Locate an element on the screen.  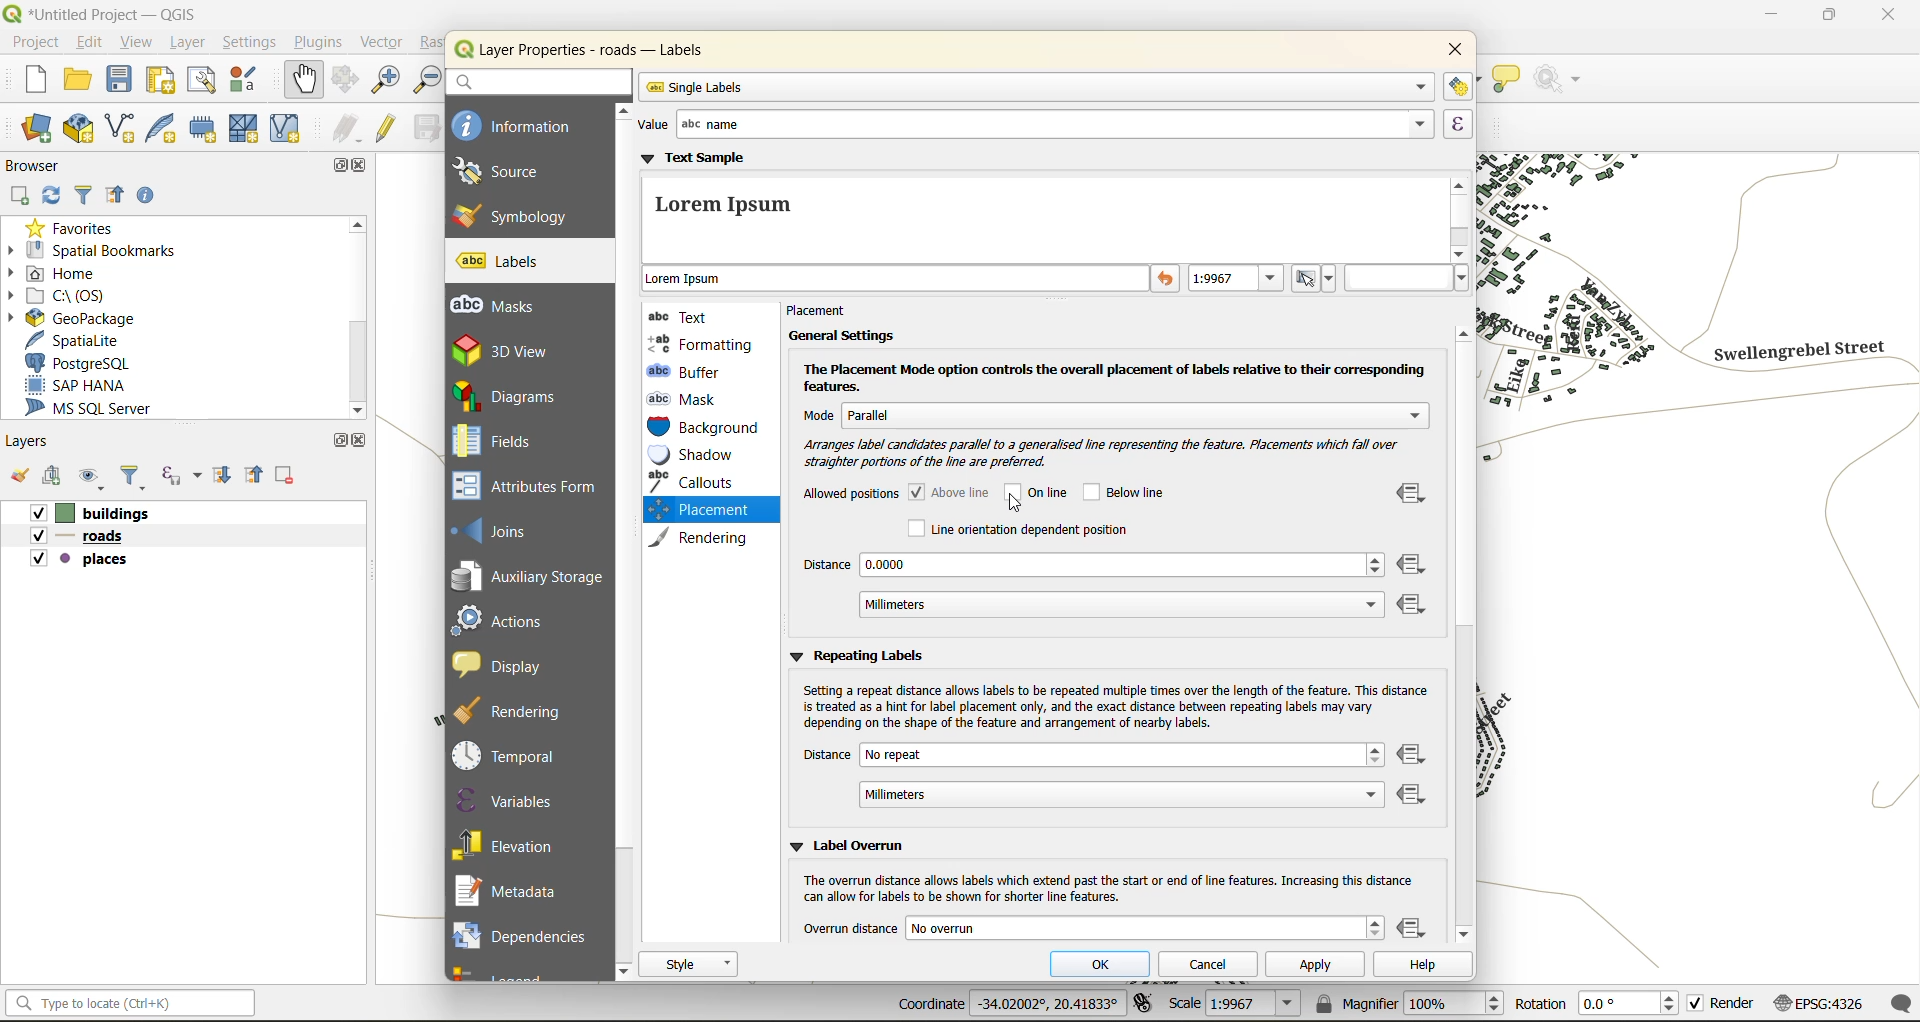
style is located at coordinates (690, 964).